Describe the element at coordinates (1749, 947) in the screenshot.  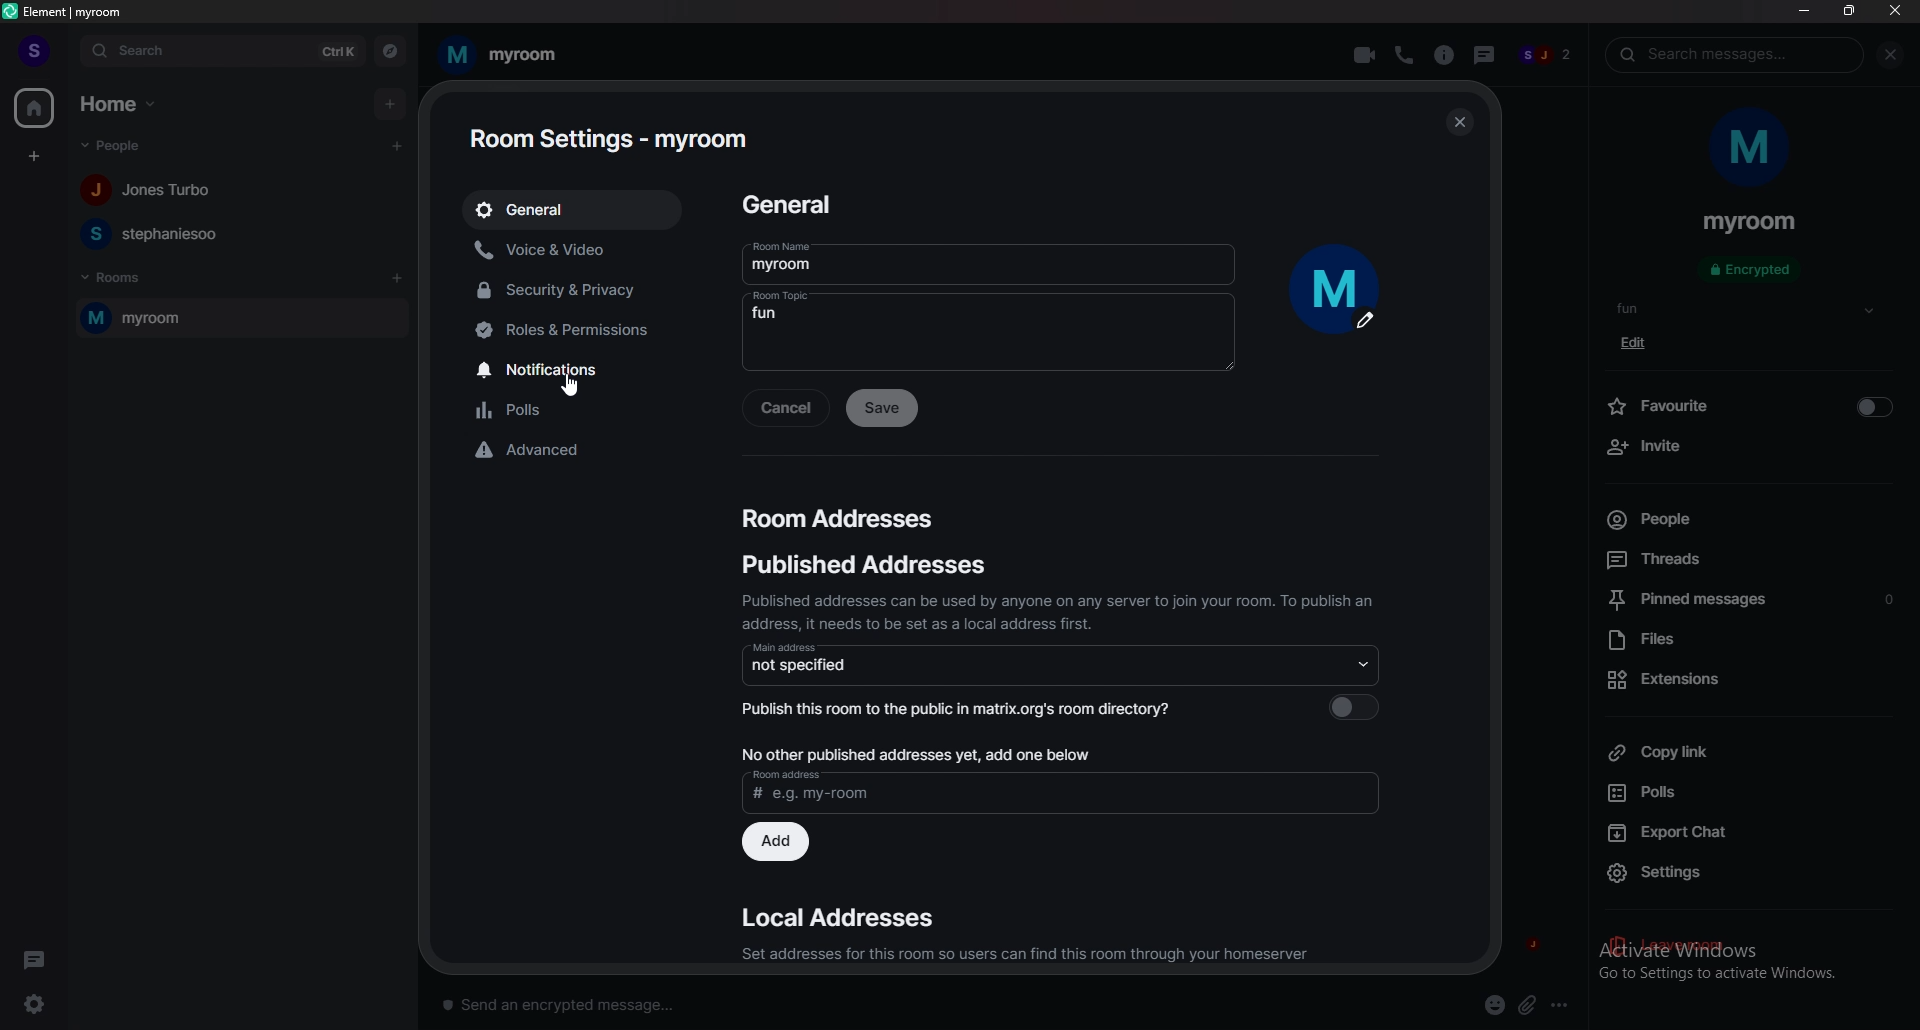
I see `leave room` at that location.